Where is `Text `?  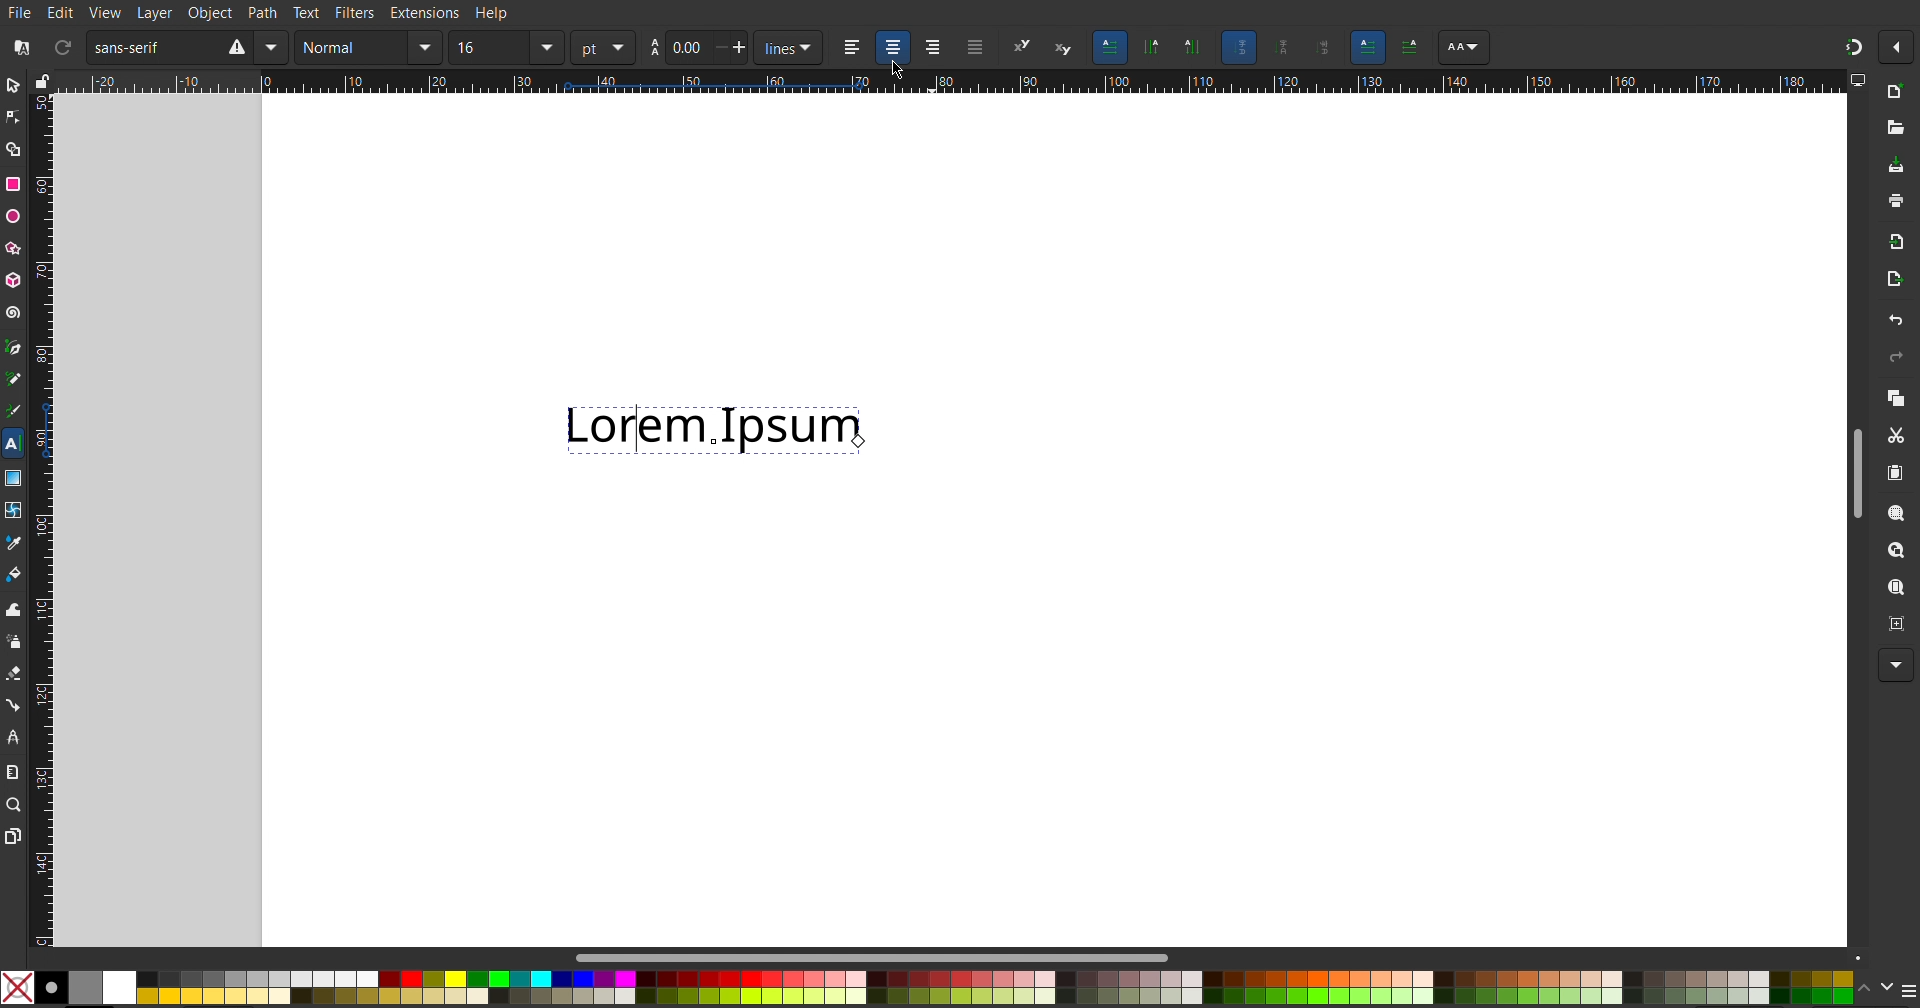
Text  is located at coordinates (308, 14).